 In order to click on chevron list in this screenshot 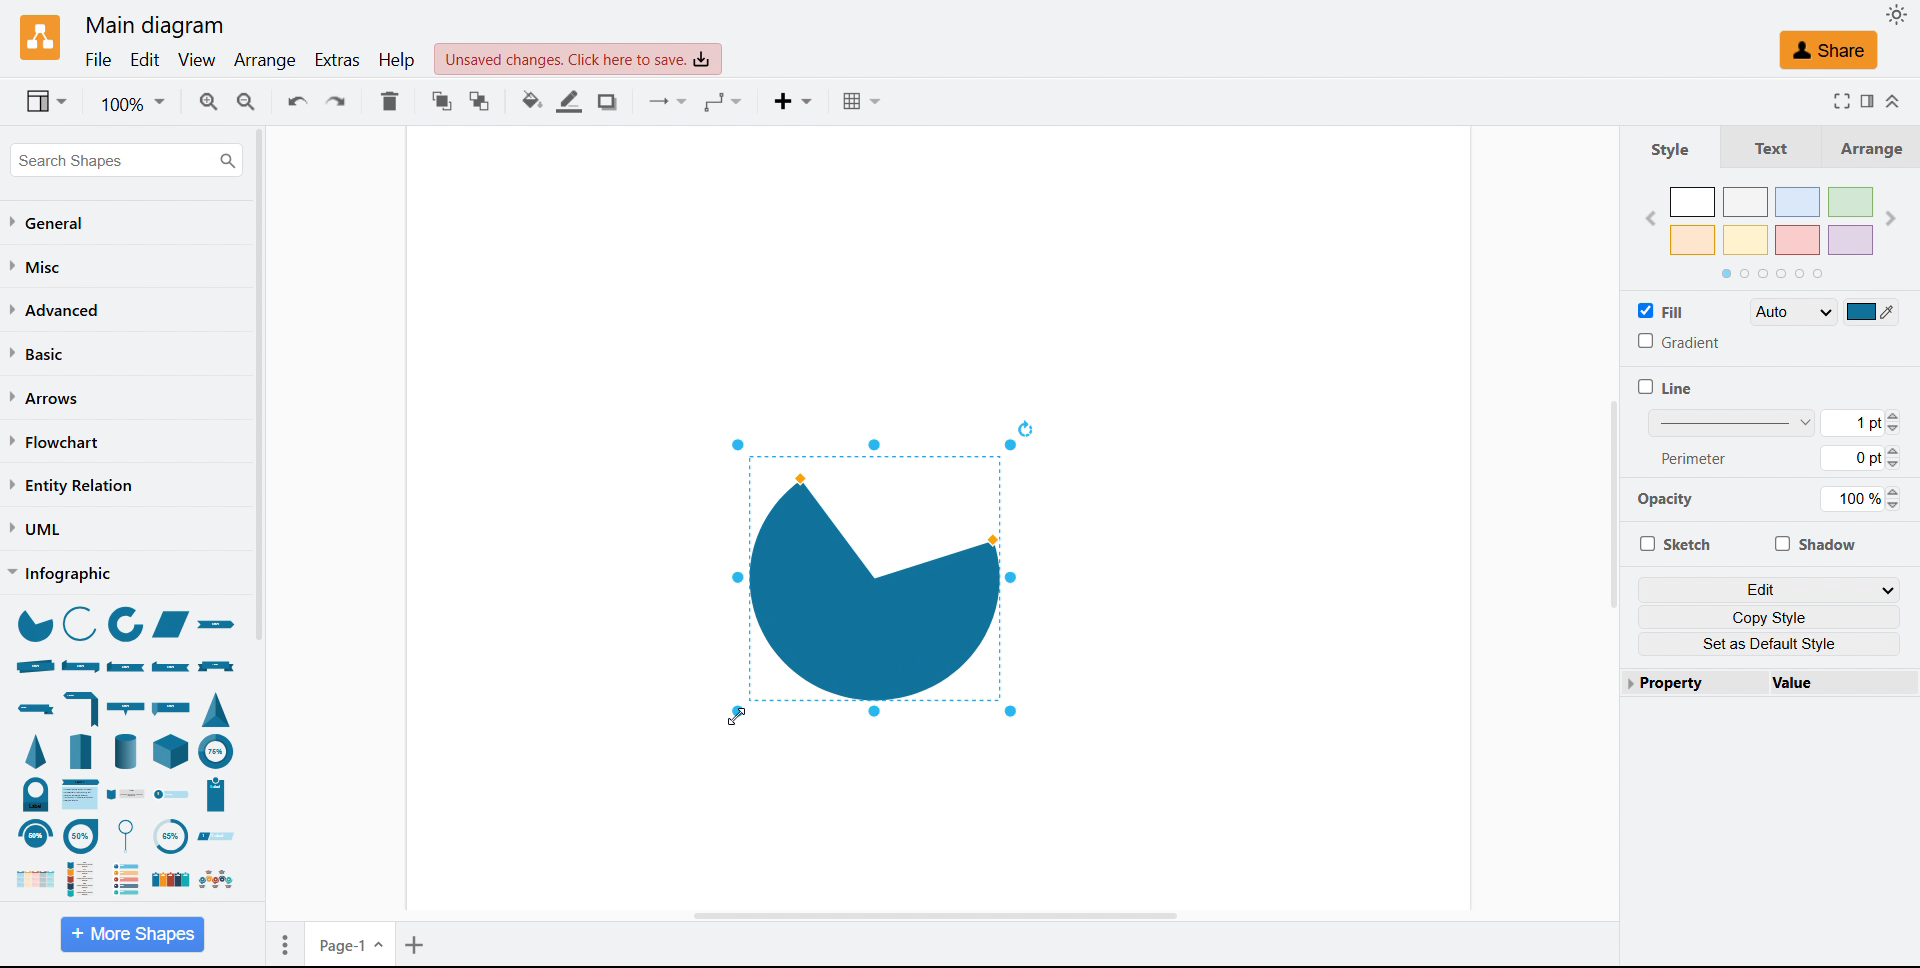, I will do `click(82, 794)`.